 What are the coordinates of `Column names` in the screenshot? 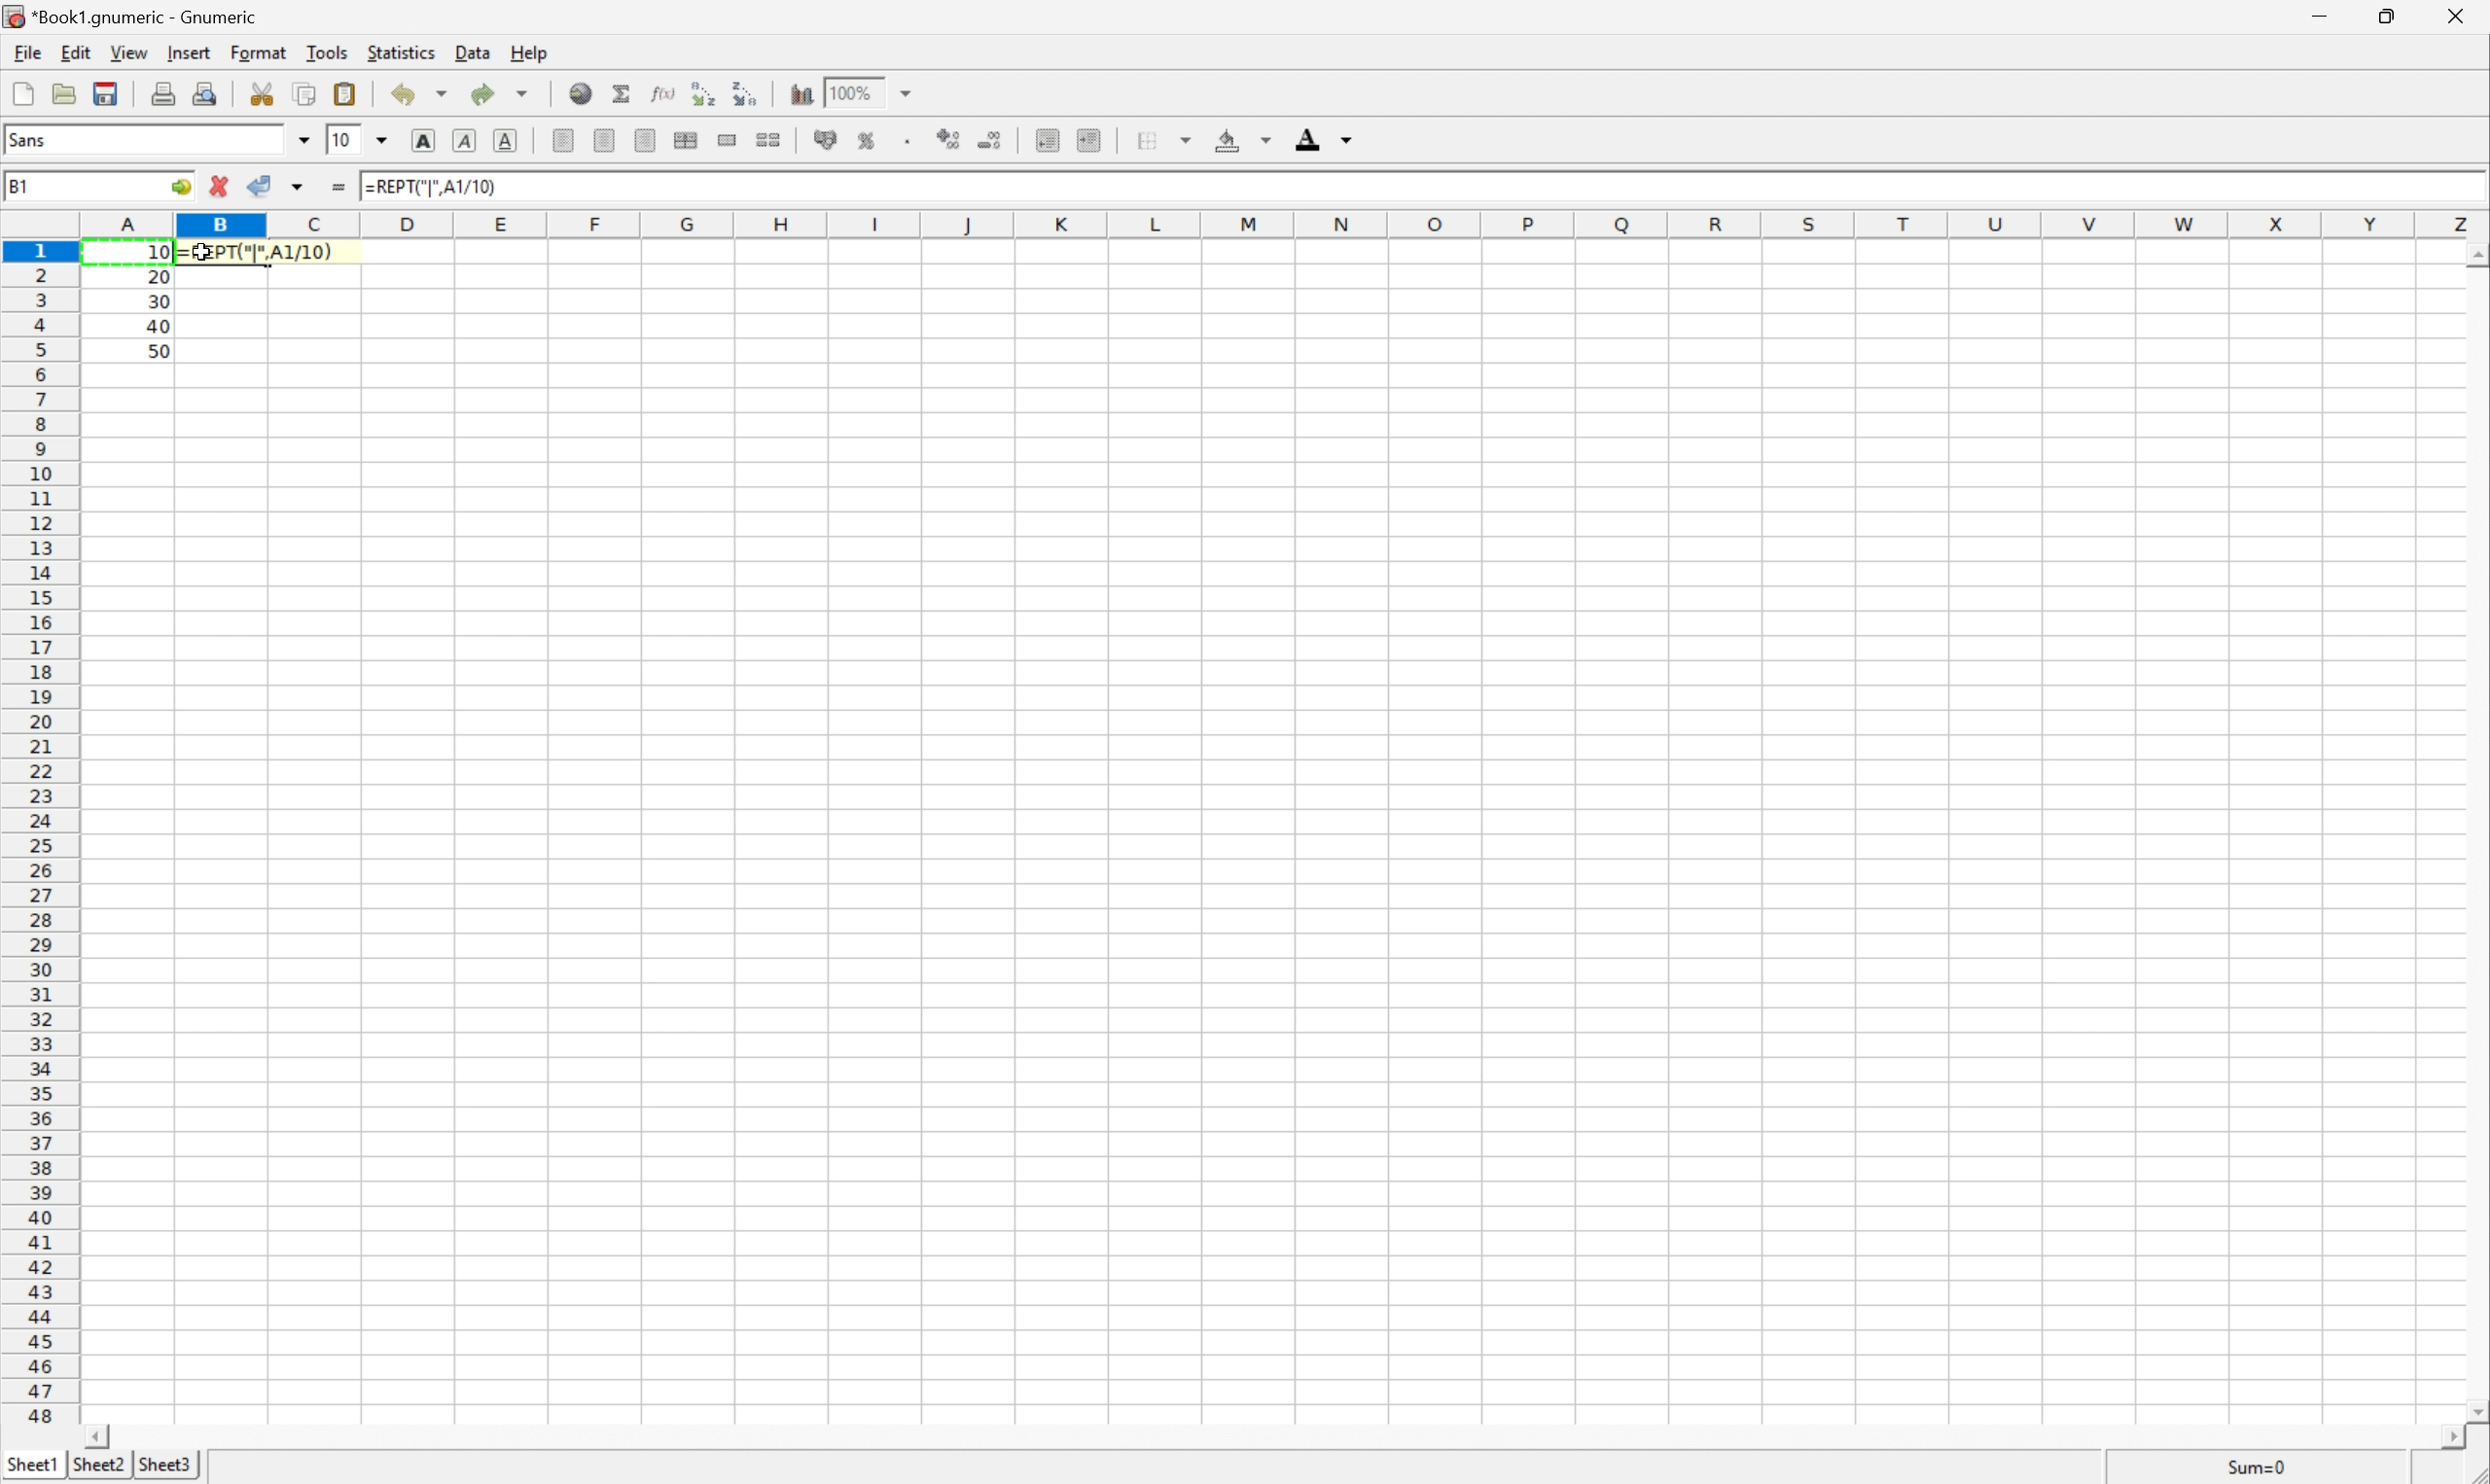 It's located at (1283, 226).